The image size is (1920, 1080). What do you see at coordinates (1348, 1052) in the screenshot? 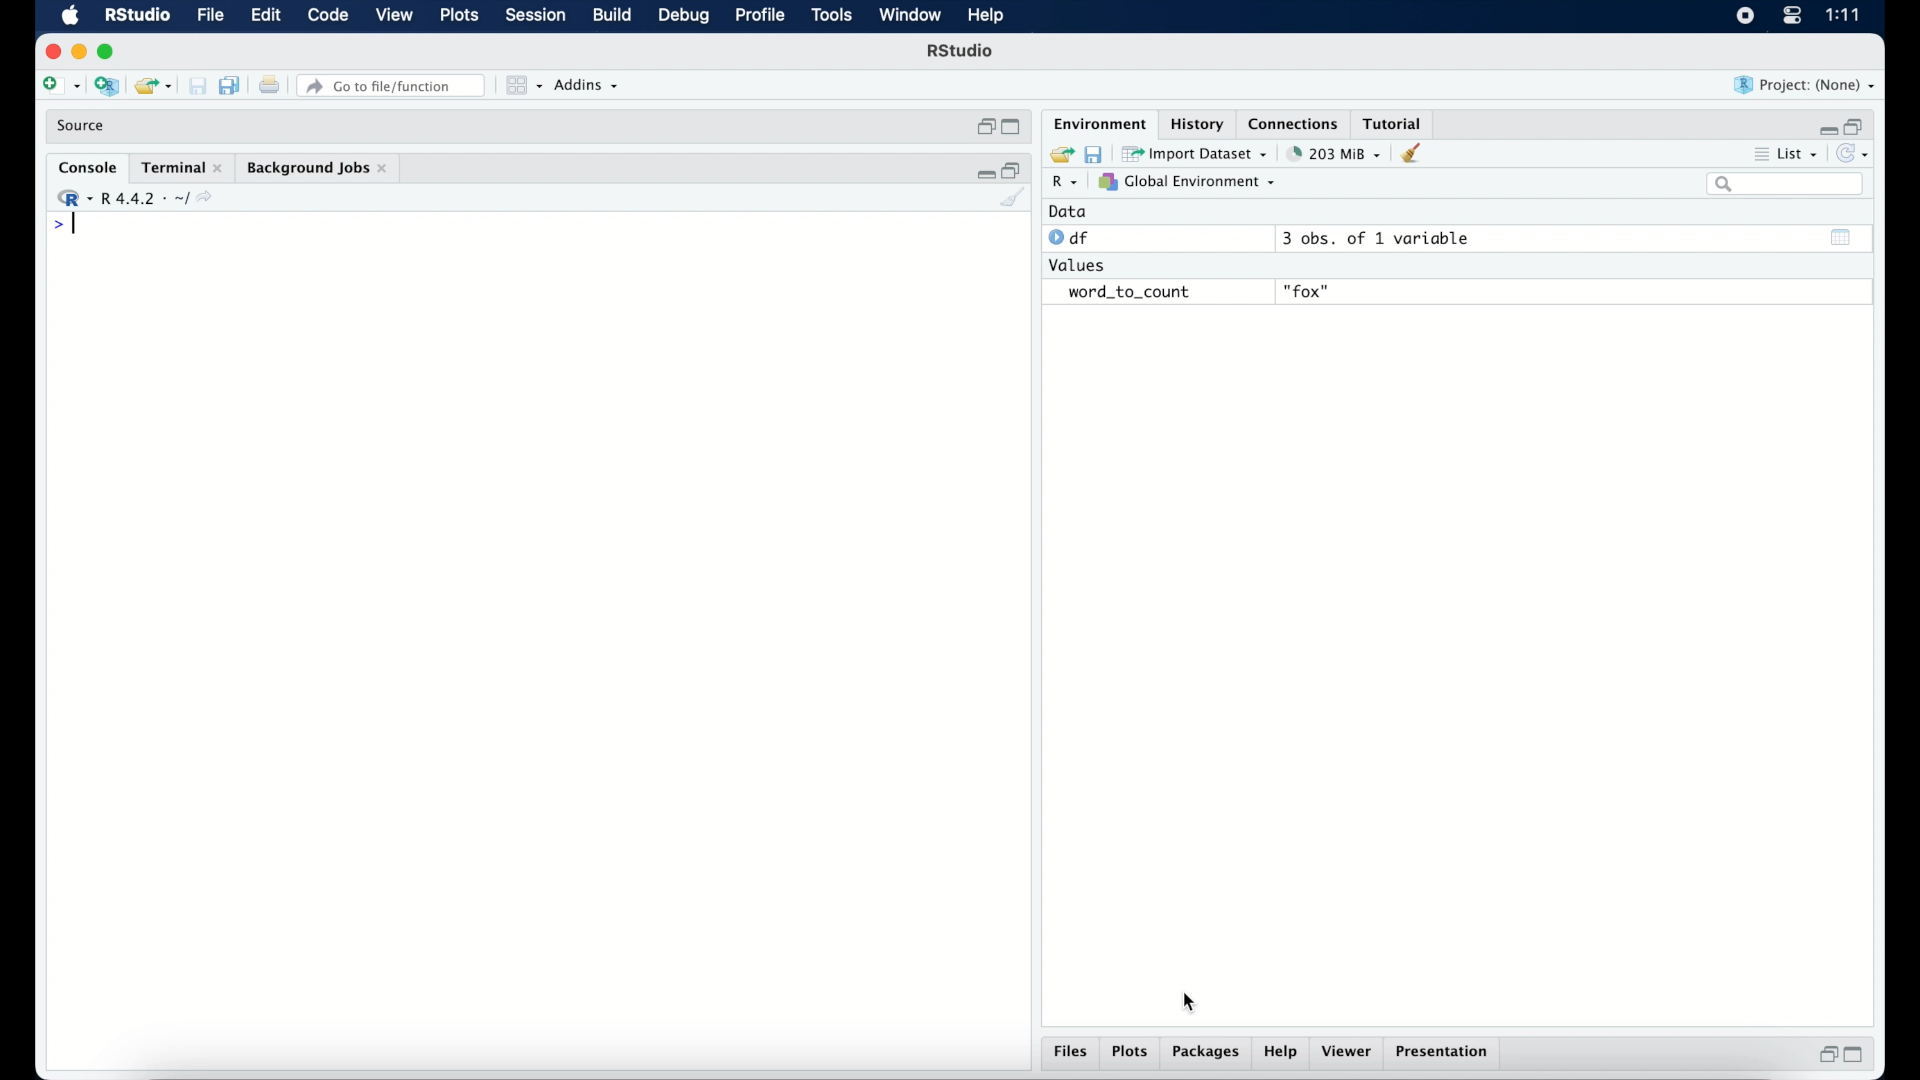
I see `viewer` at bounding box center [1348, 1052].